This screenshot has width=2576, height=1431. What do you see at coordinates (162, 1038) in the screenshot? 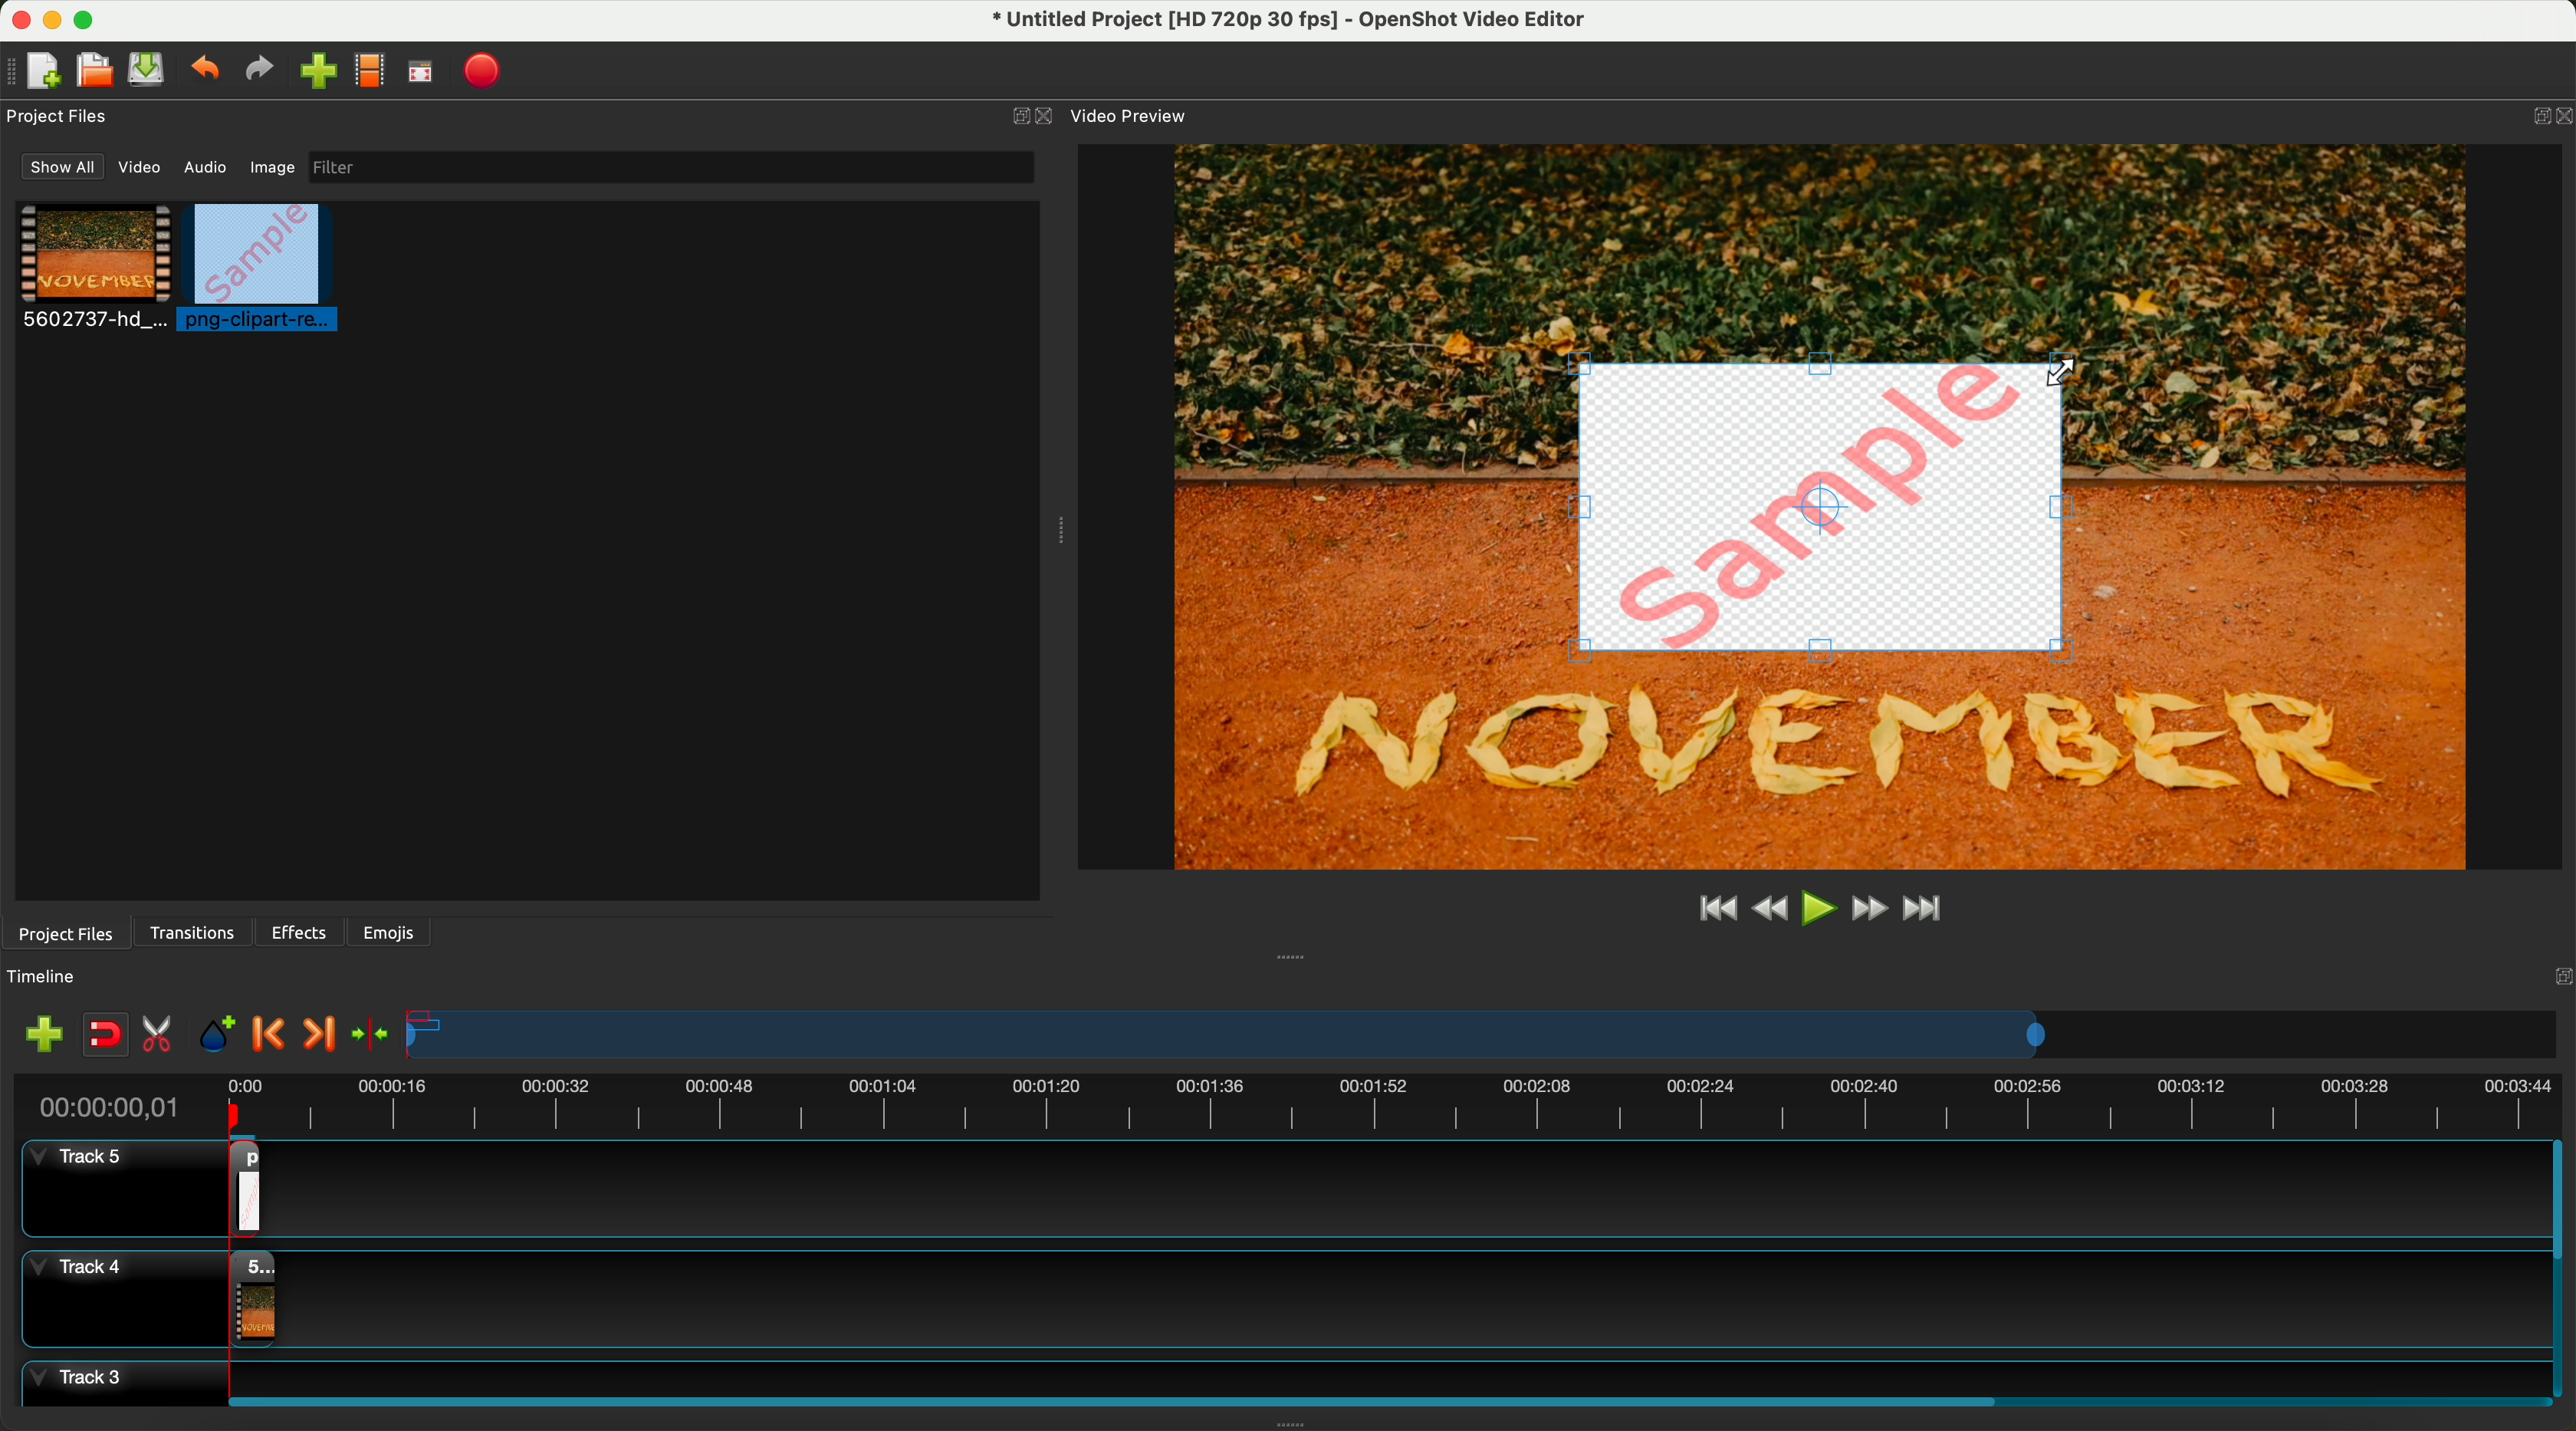
I see `enable razor` at bounding box center [162, 1038].